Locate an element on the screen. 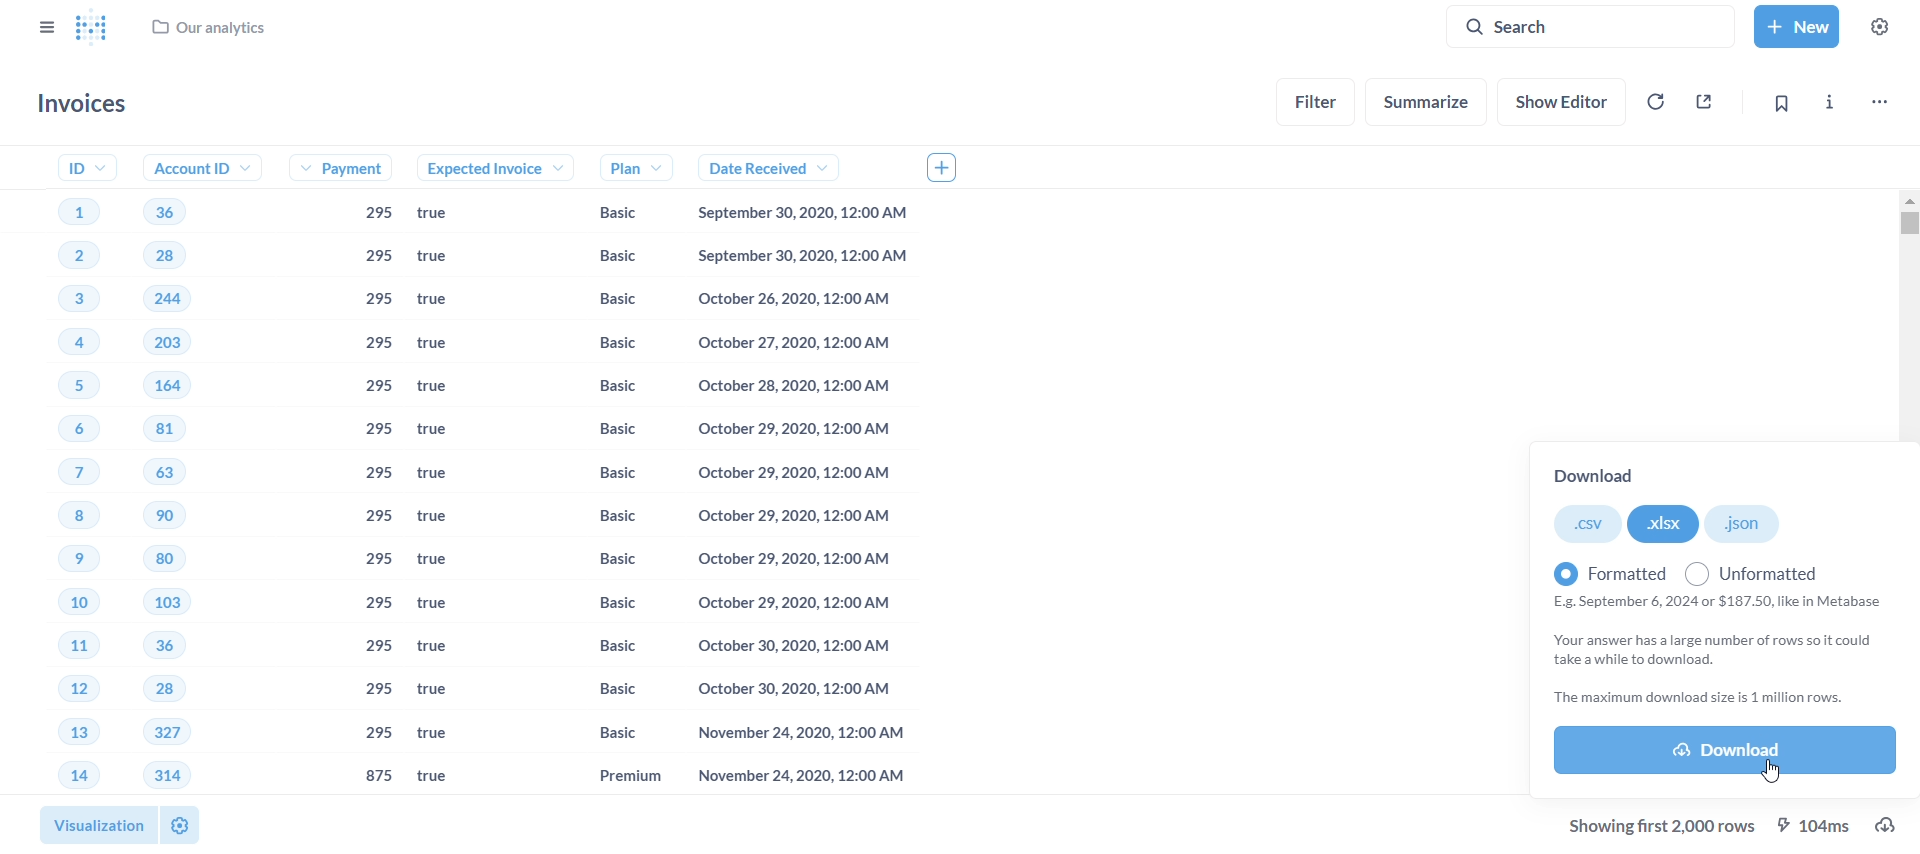 The image size is (1920, 854). our analytics is located at coordinates (210, 32).